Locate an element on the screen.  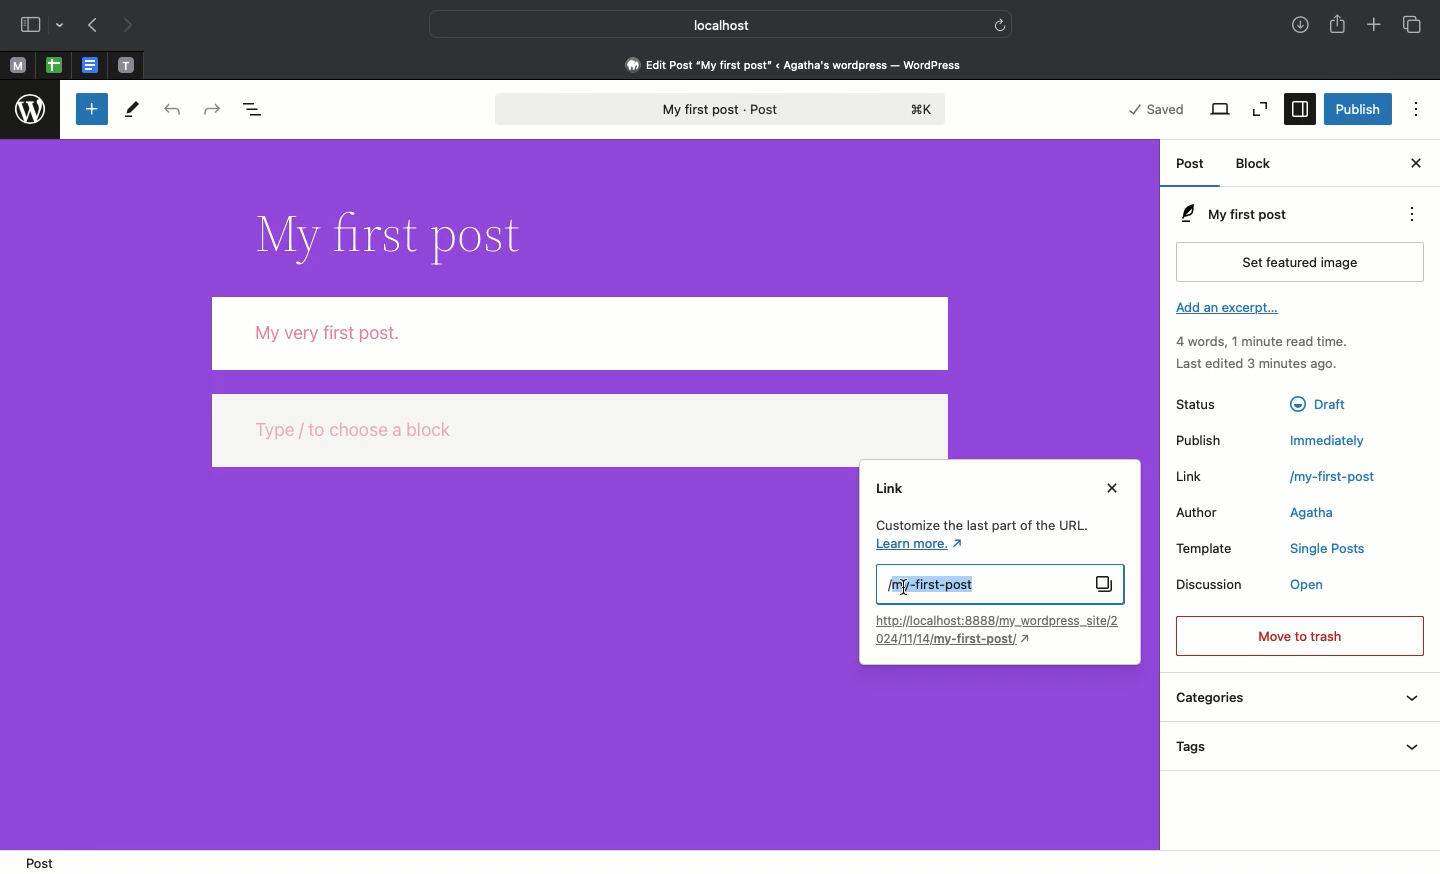
Undo is located at coordinates (172, 108).